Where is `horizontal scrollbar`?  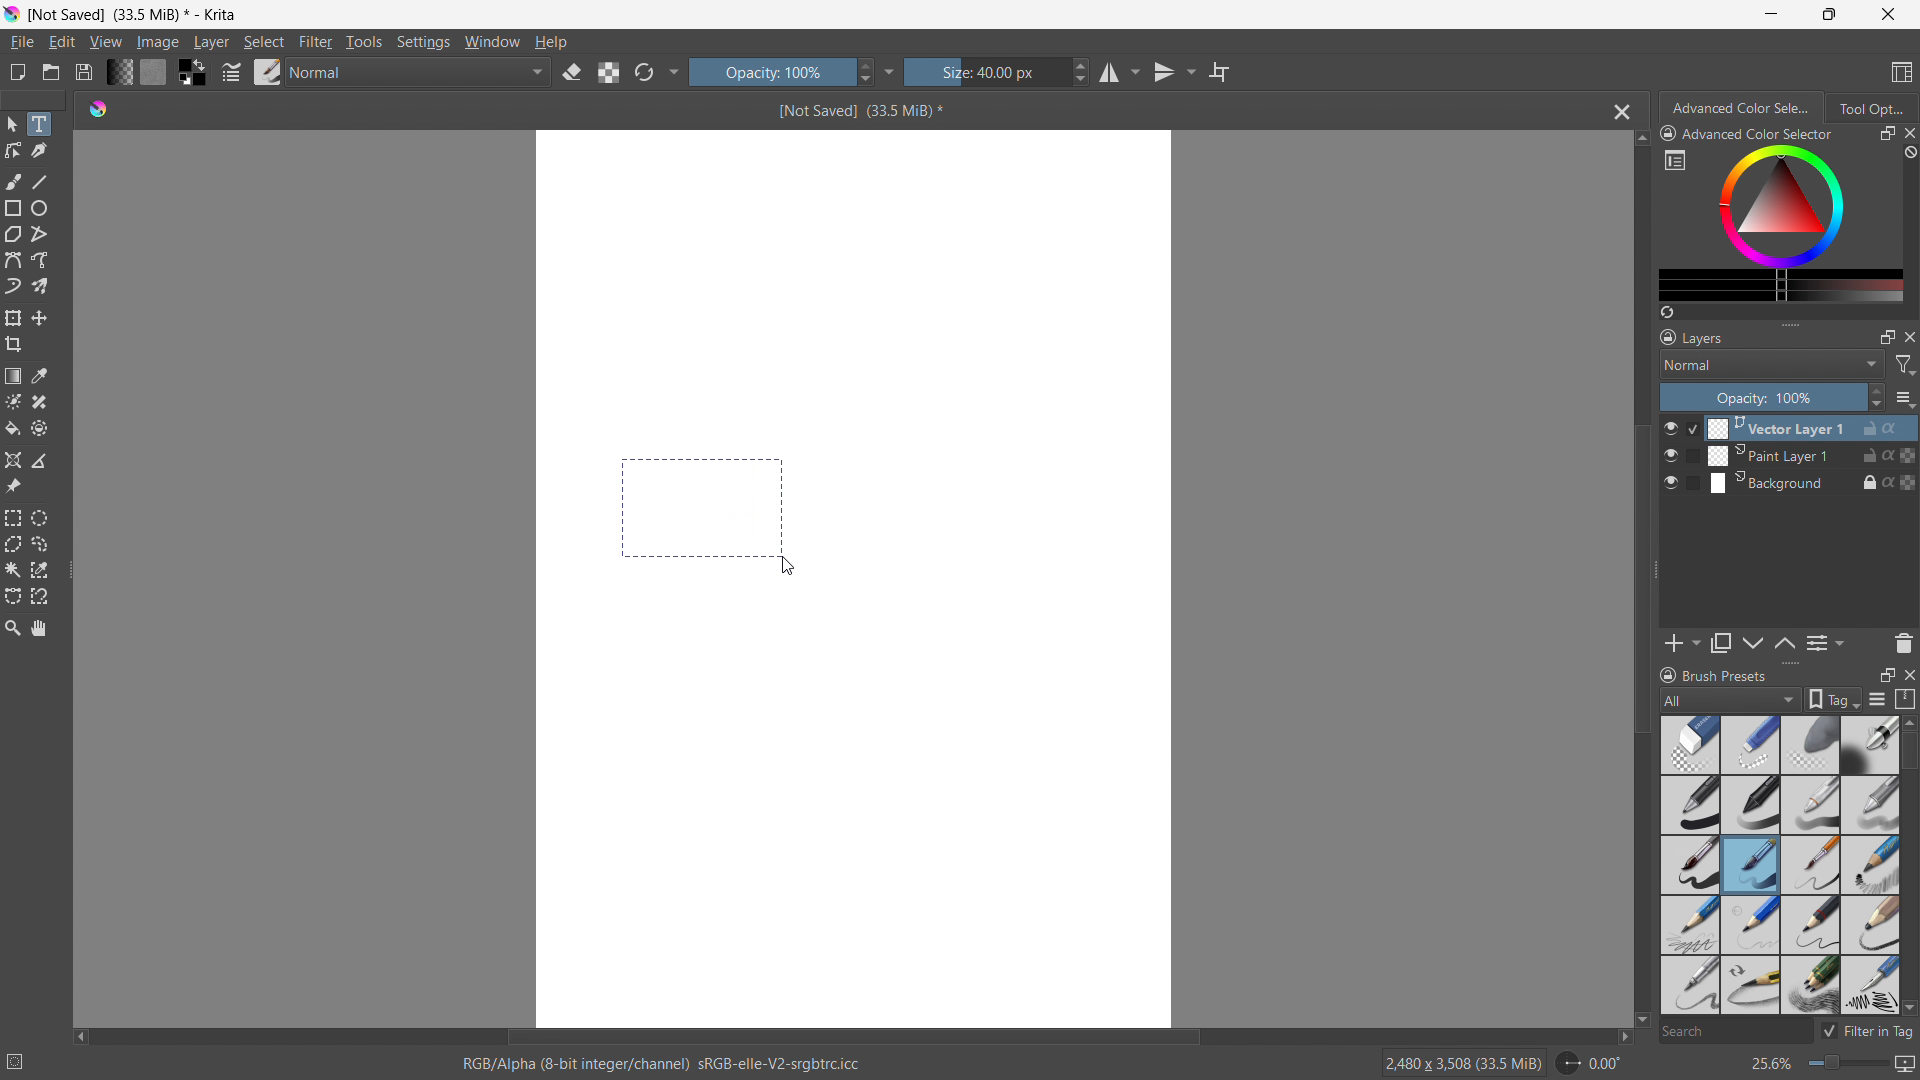
horizontal scrollbar is located at coordinates (852, 1034).